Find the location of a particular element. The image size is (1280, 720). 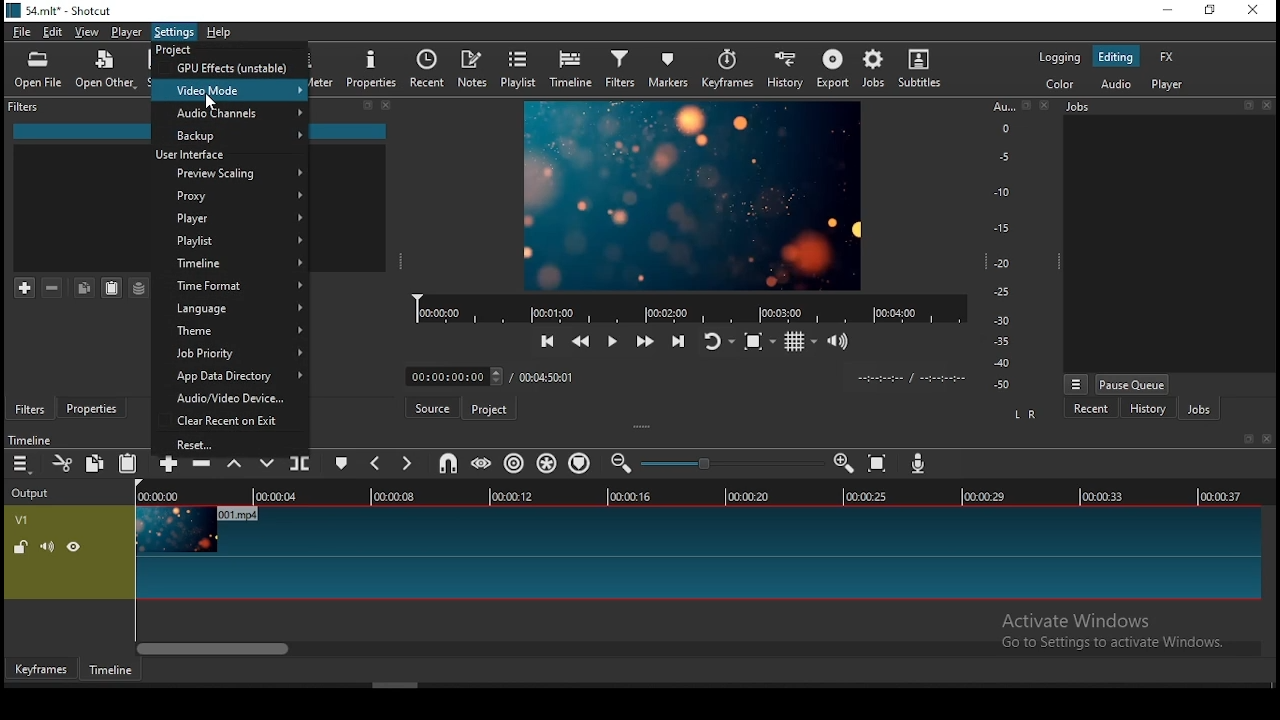

audio is located at coordinates (1115, 83).